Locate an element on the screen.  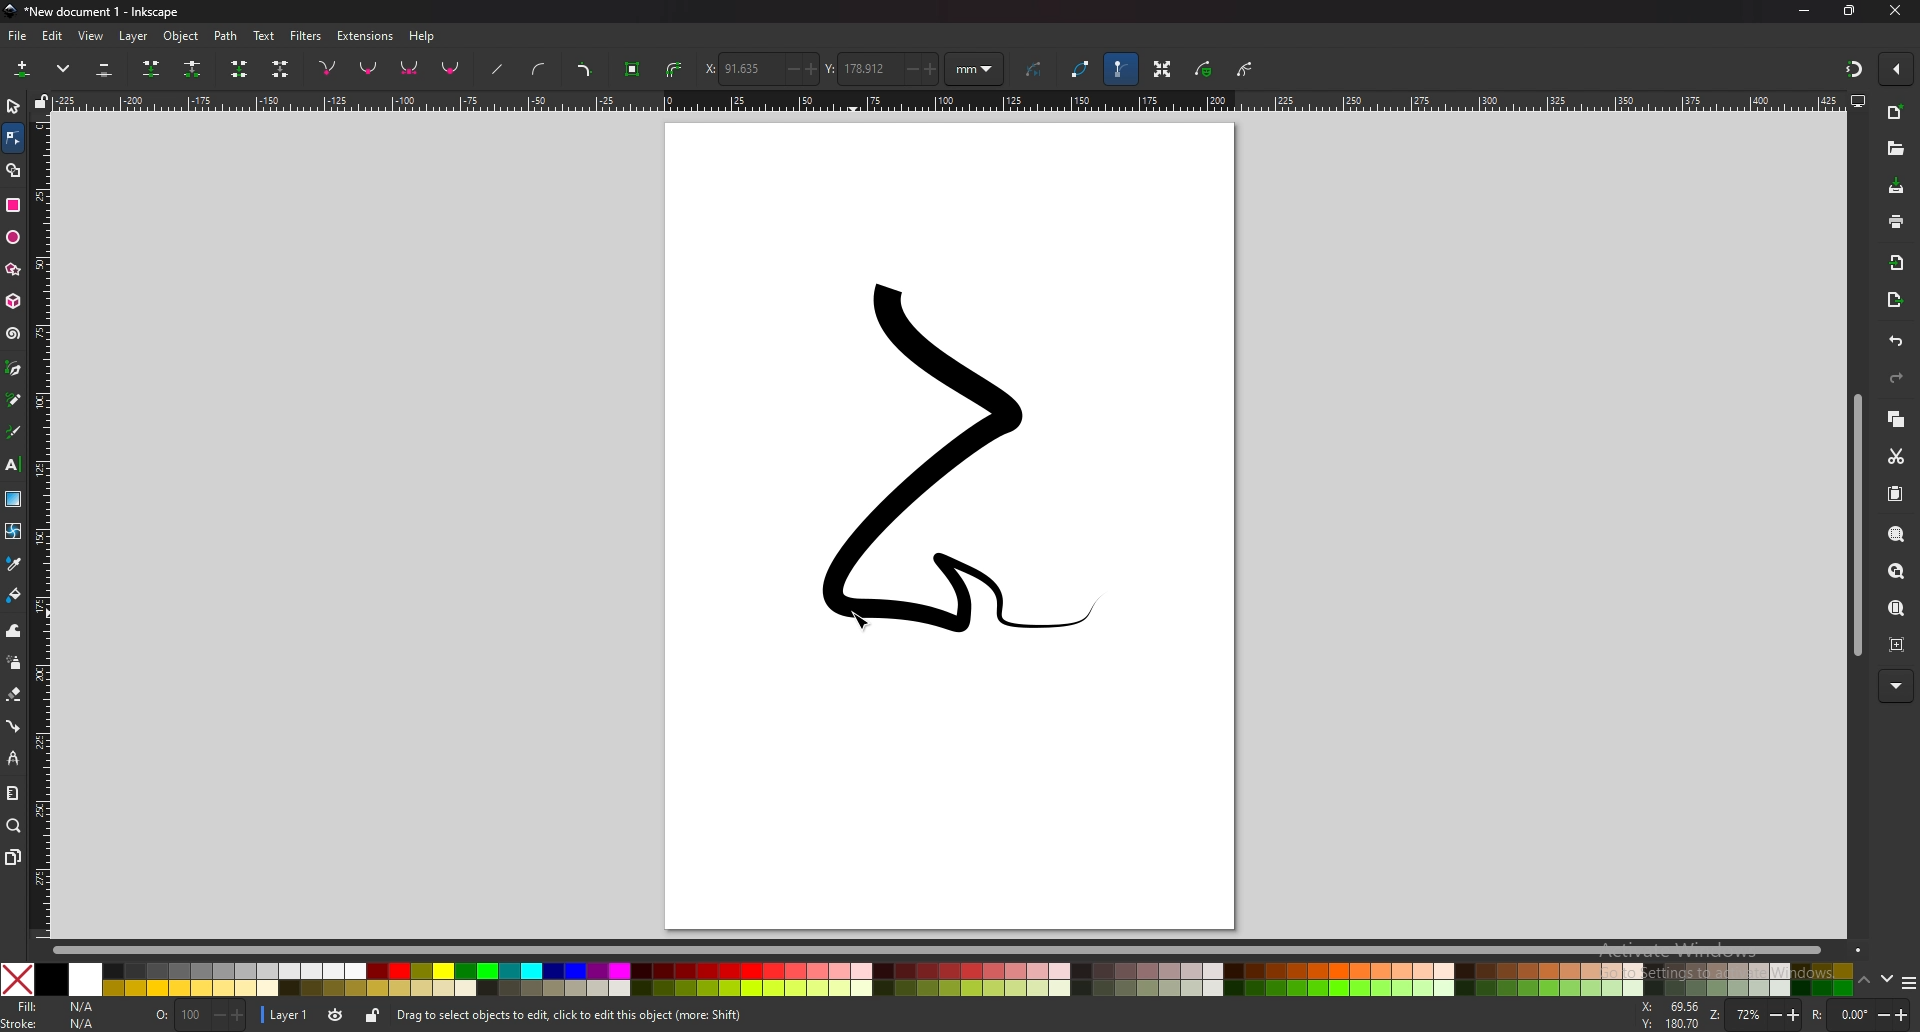
print is located at coordinates (1897, 223).